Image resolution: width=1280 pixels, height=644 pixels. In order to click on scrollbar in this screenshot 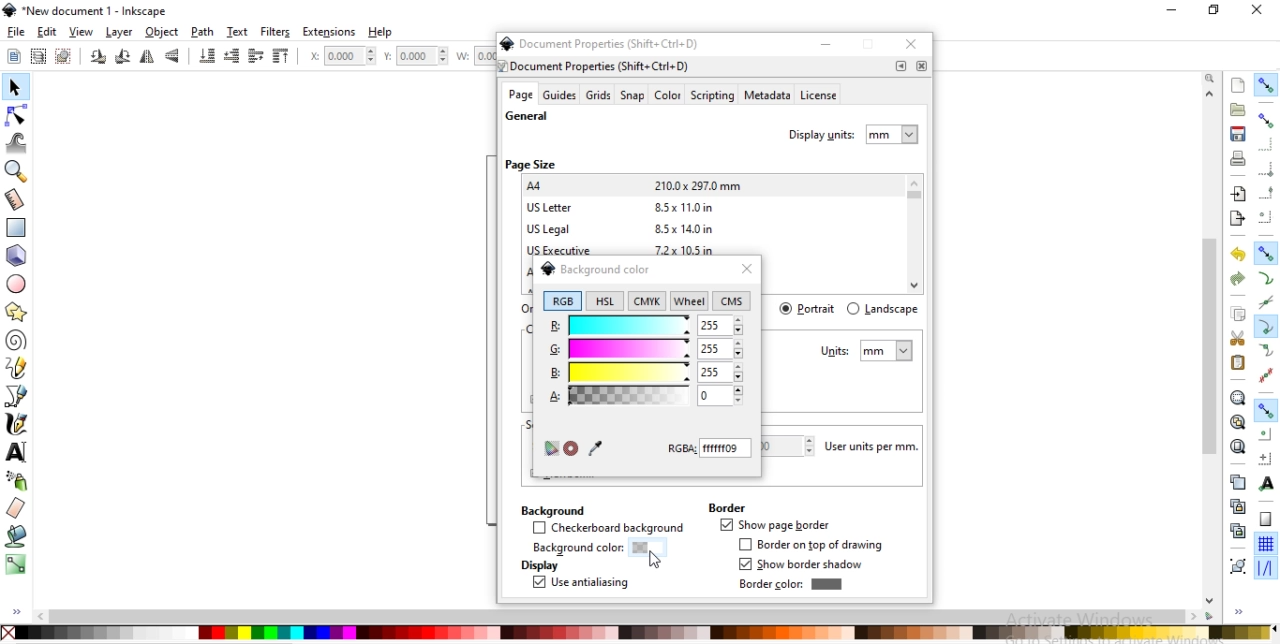, I will do `click(626, 616)`.